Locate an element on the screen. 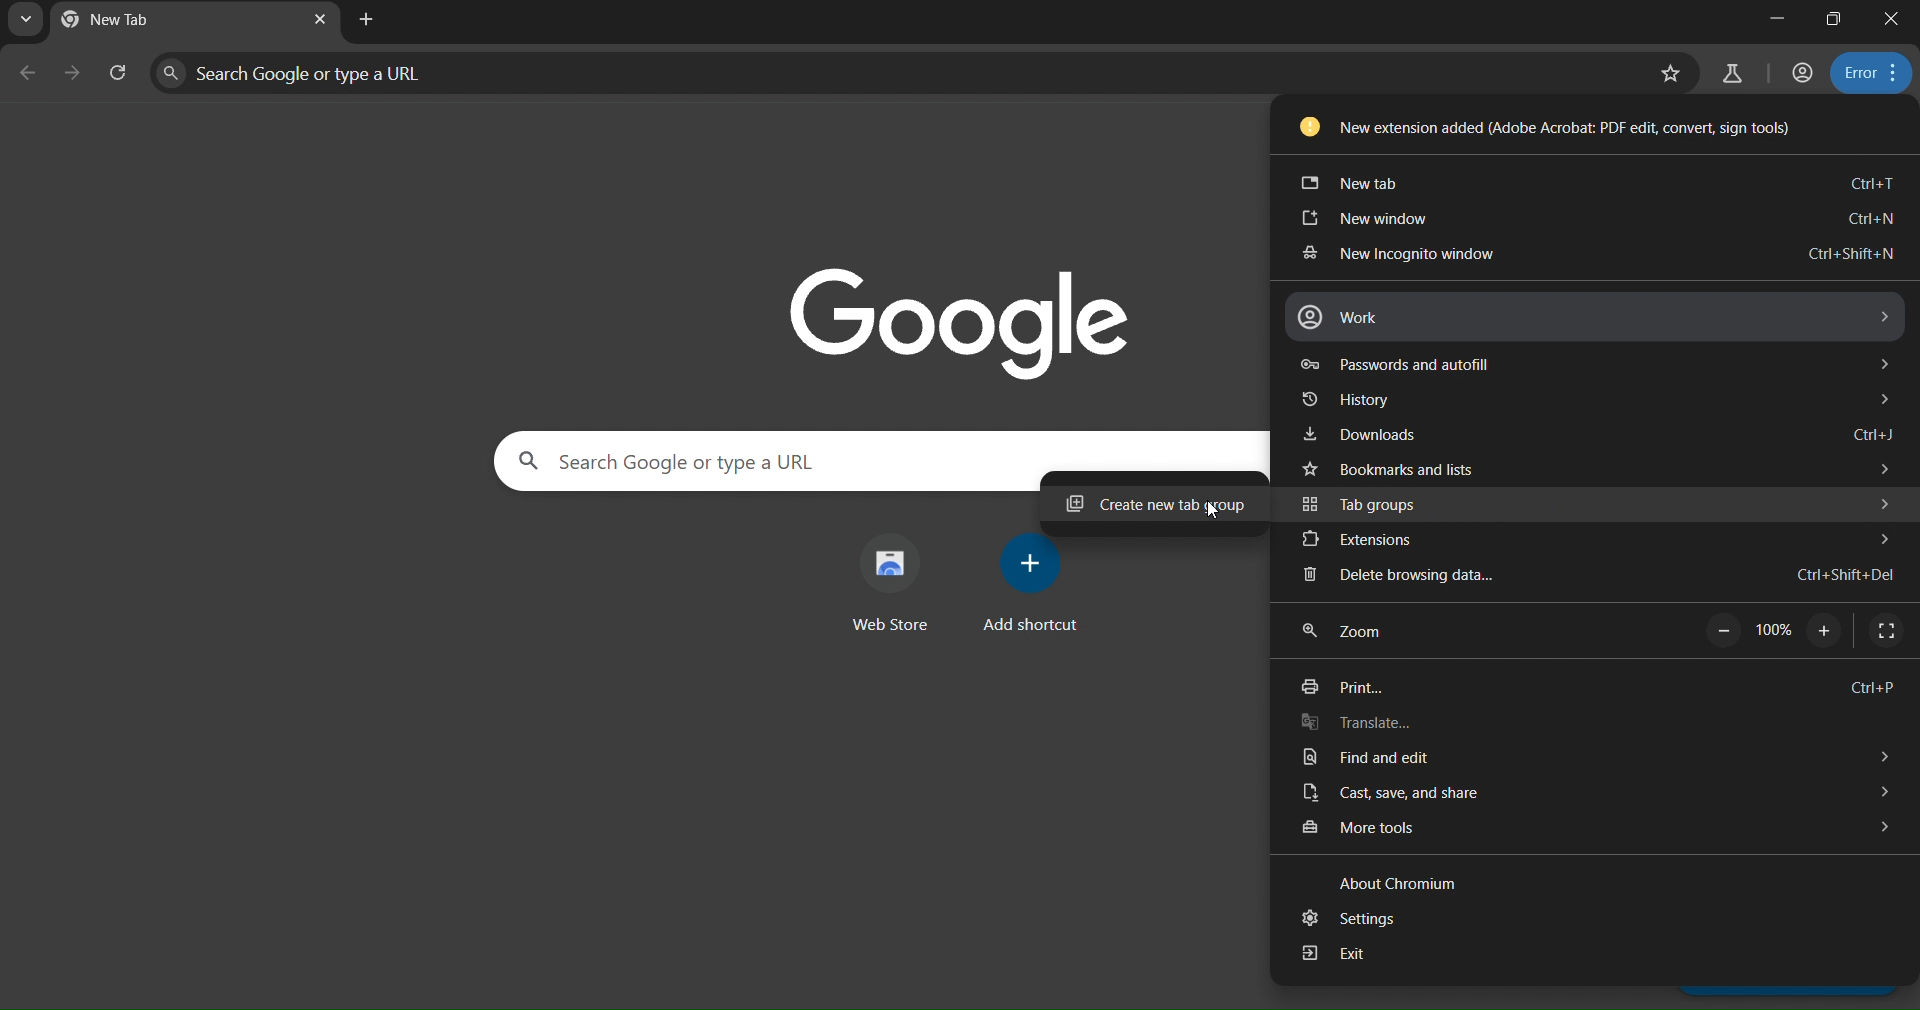 This screenshot has width=1920, height=1010. exit is located at coordinates (1592, 957).